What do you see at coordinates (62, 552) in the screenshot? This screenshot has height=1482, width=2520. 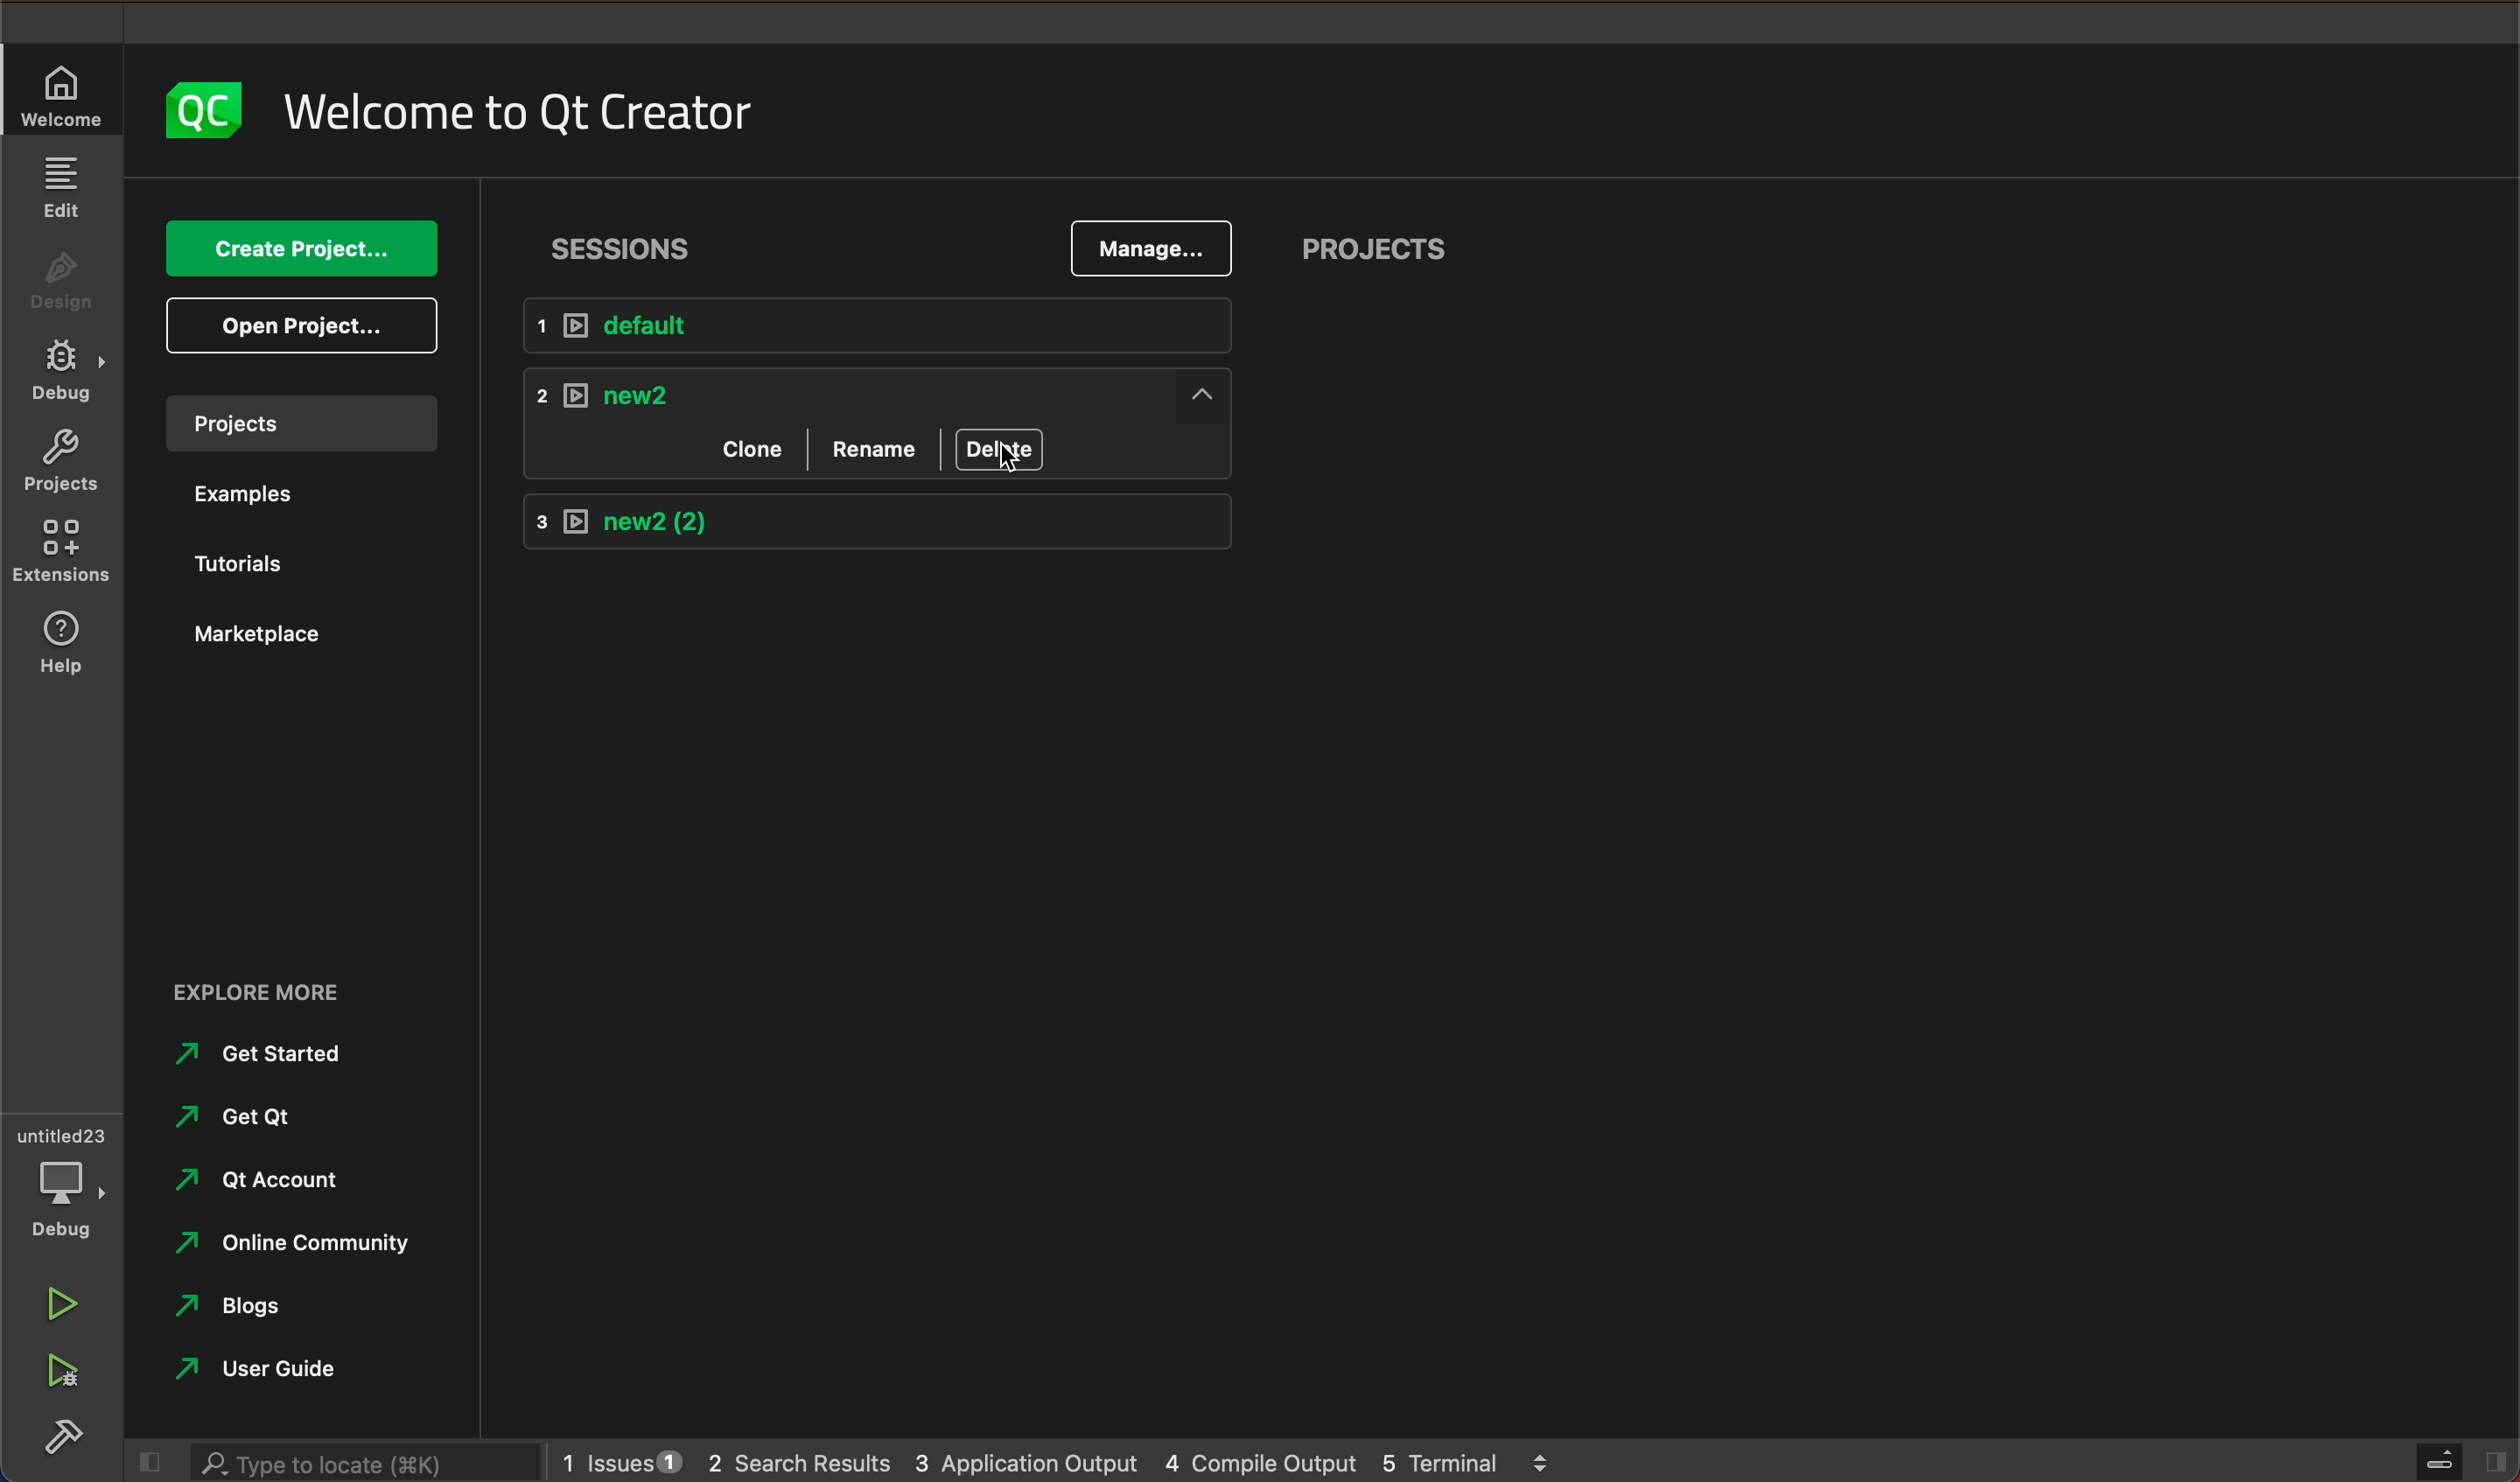 I see `extensions` at bounding box center [62, 552].